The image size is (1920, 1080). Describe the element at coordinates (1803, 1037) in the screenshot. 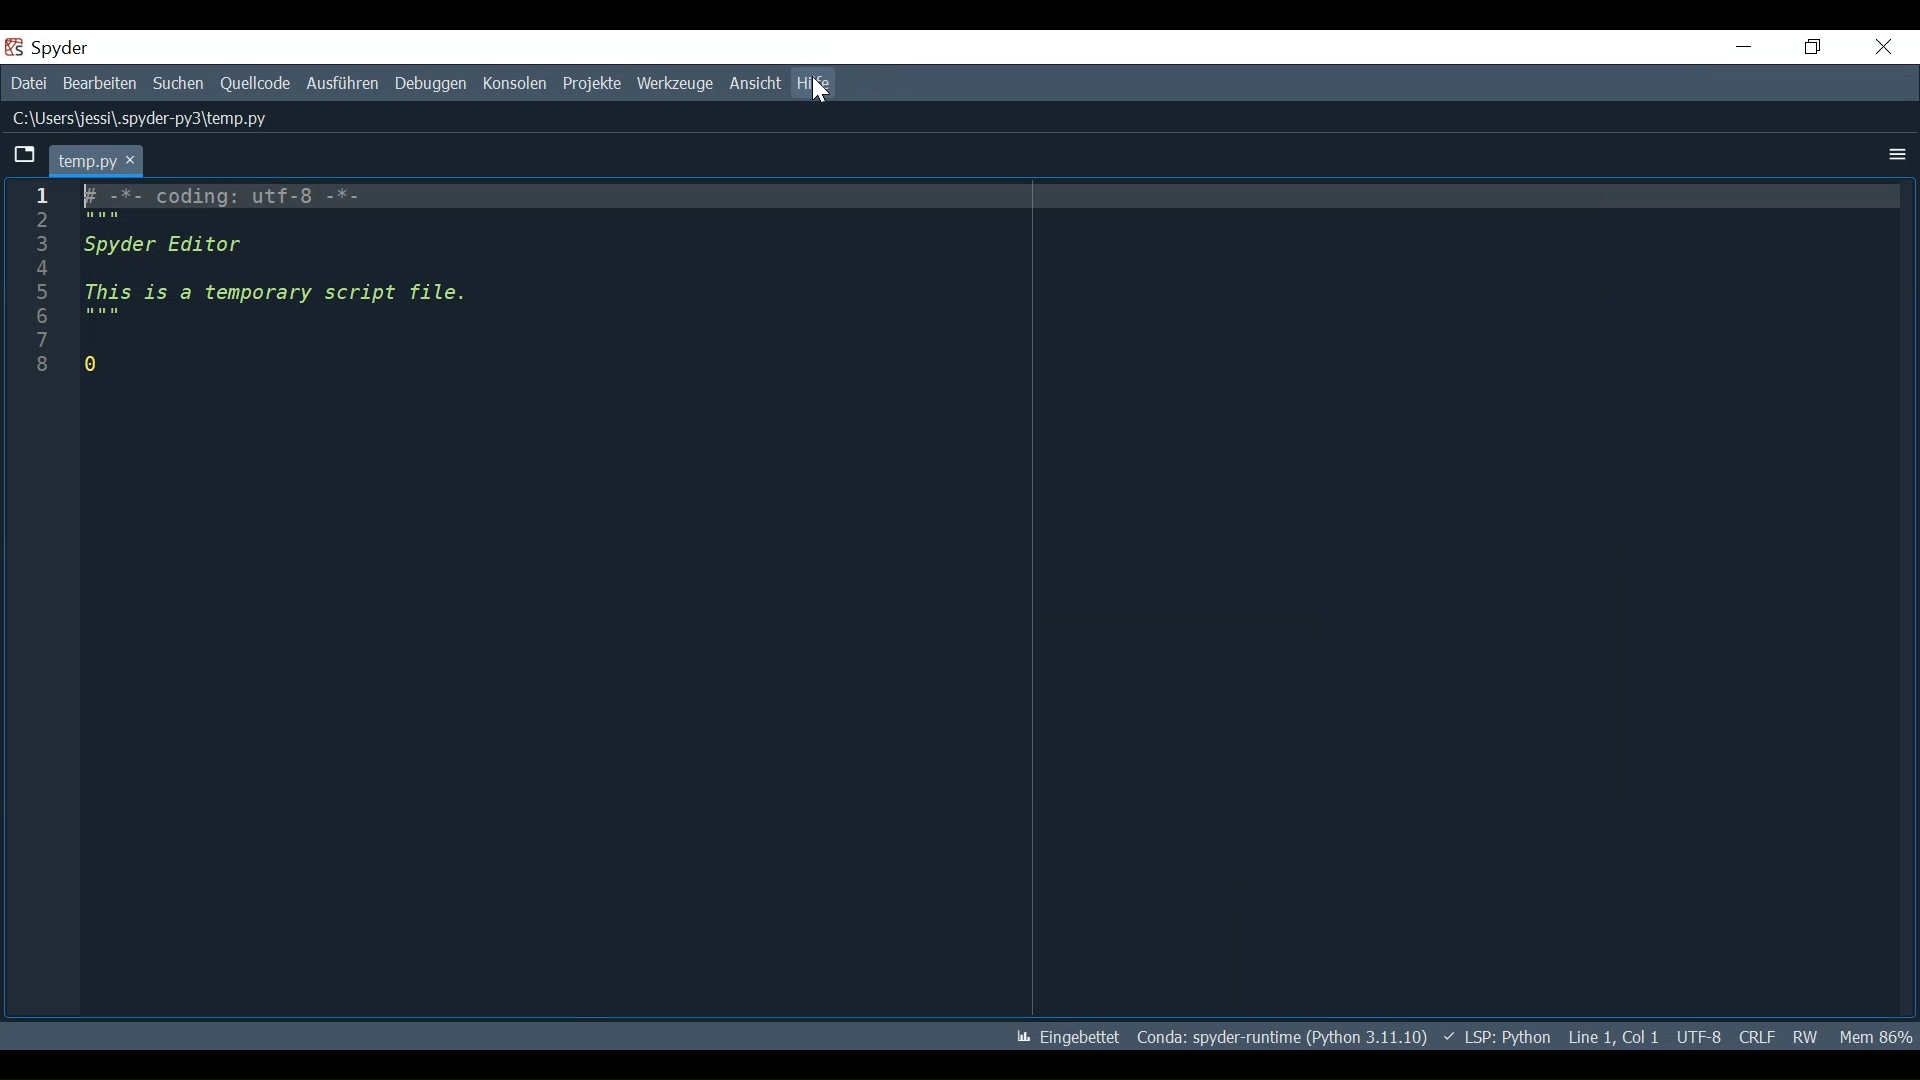

I see `RW` at that location.